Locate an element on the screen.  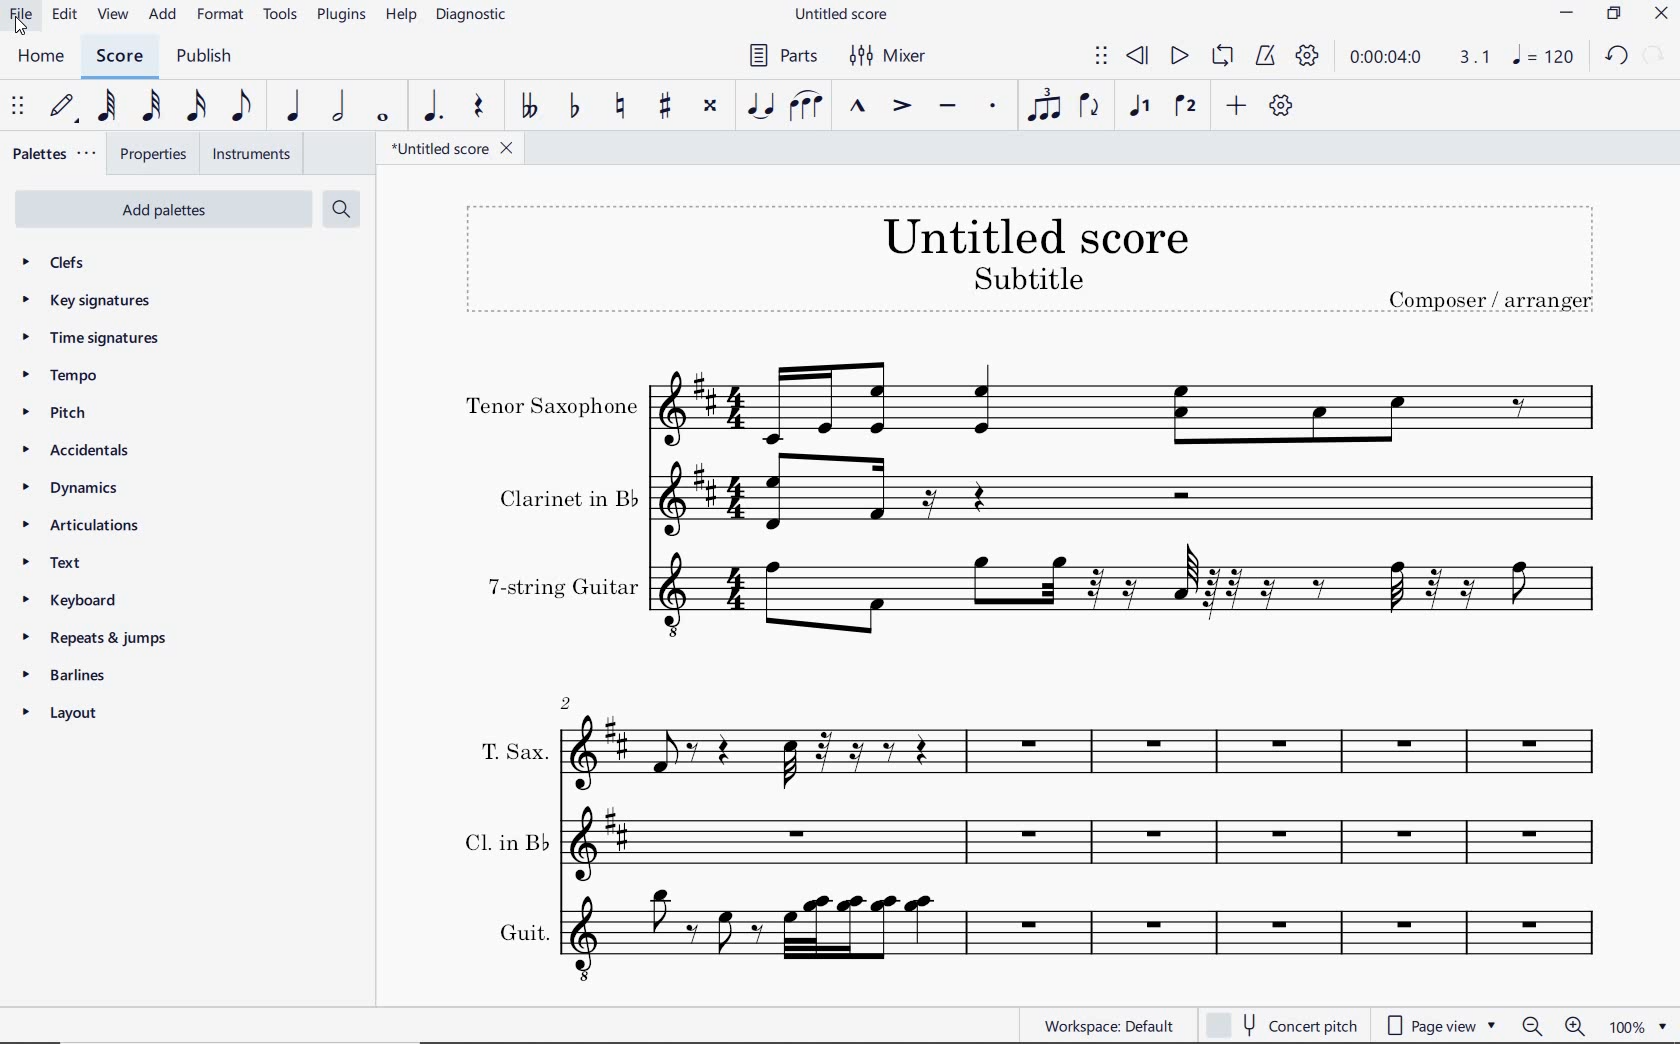
PUBLISH is located at coordinates (210, 56).